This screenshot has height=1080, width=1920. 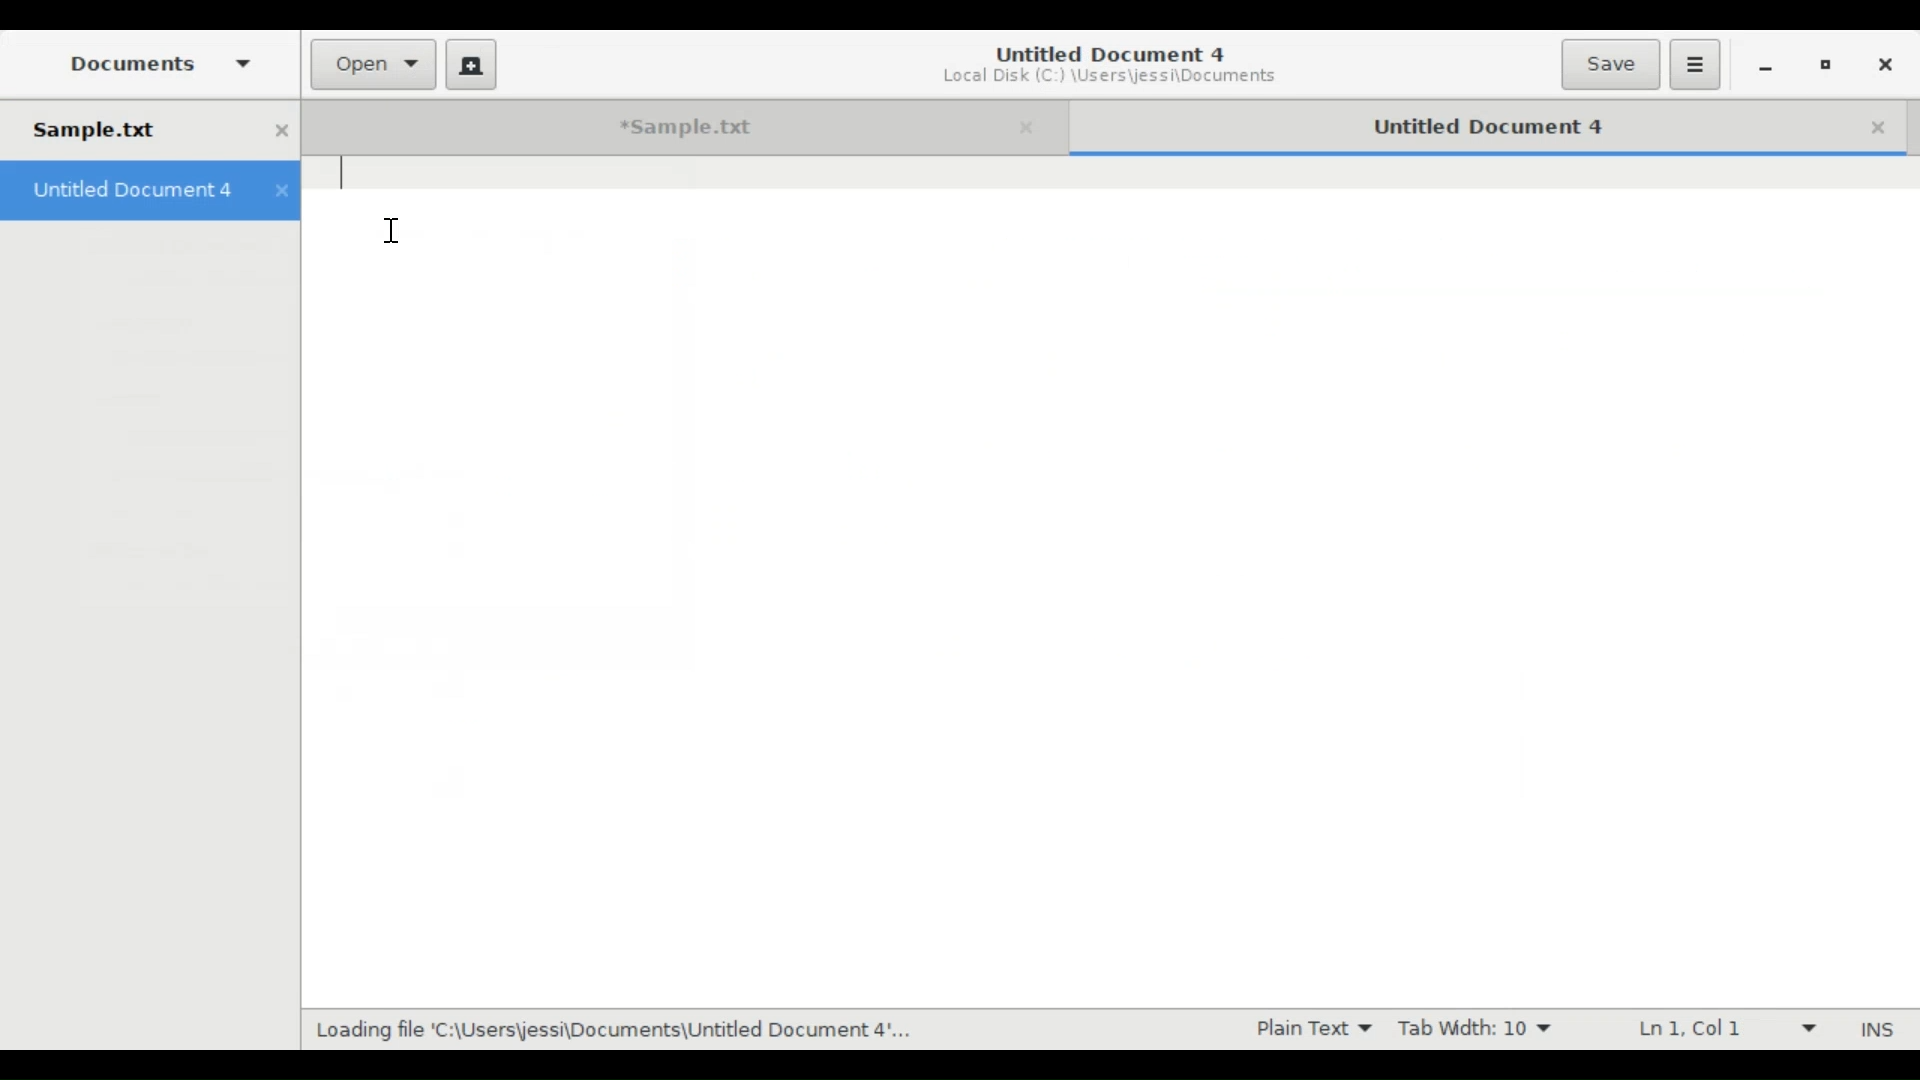 What do you see at coordinates (1461, 124) in the screenshot?
I see `Untitled Document 4 (Current Tab)` at bounding box center [1461, 124].